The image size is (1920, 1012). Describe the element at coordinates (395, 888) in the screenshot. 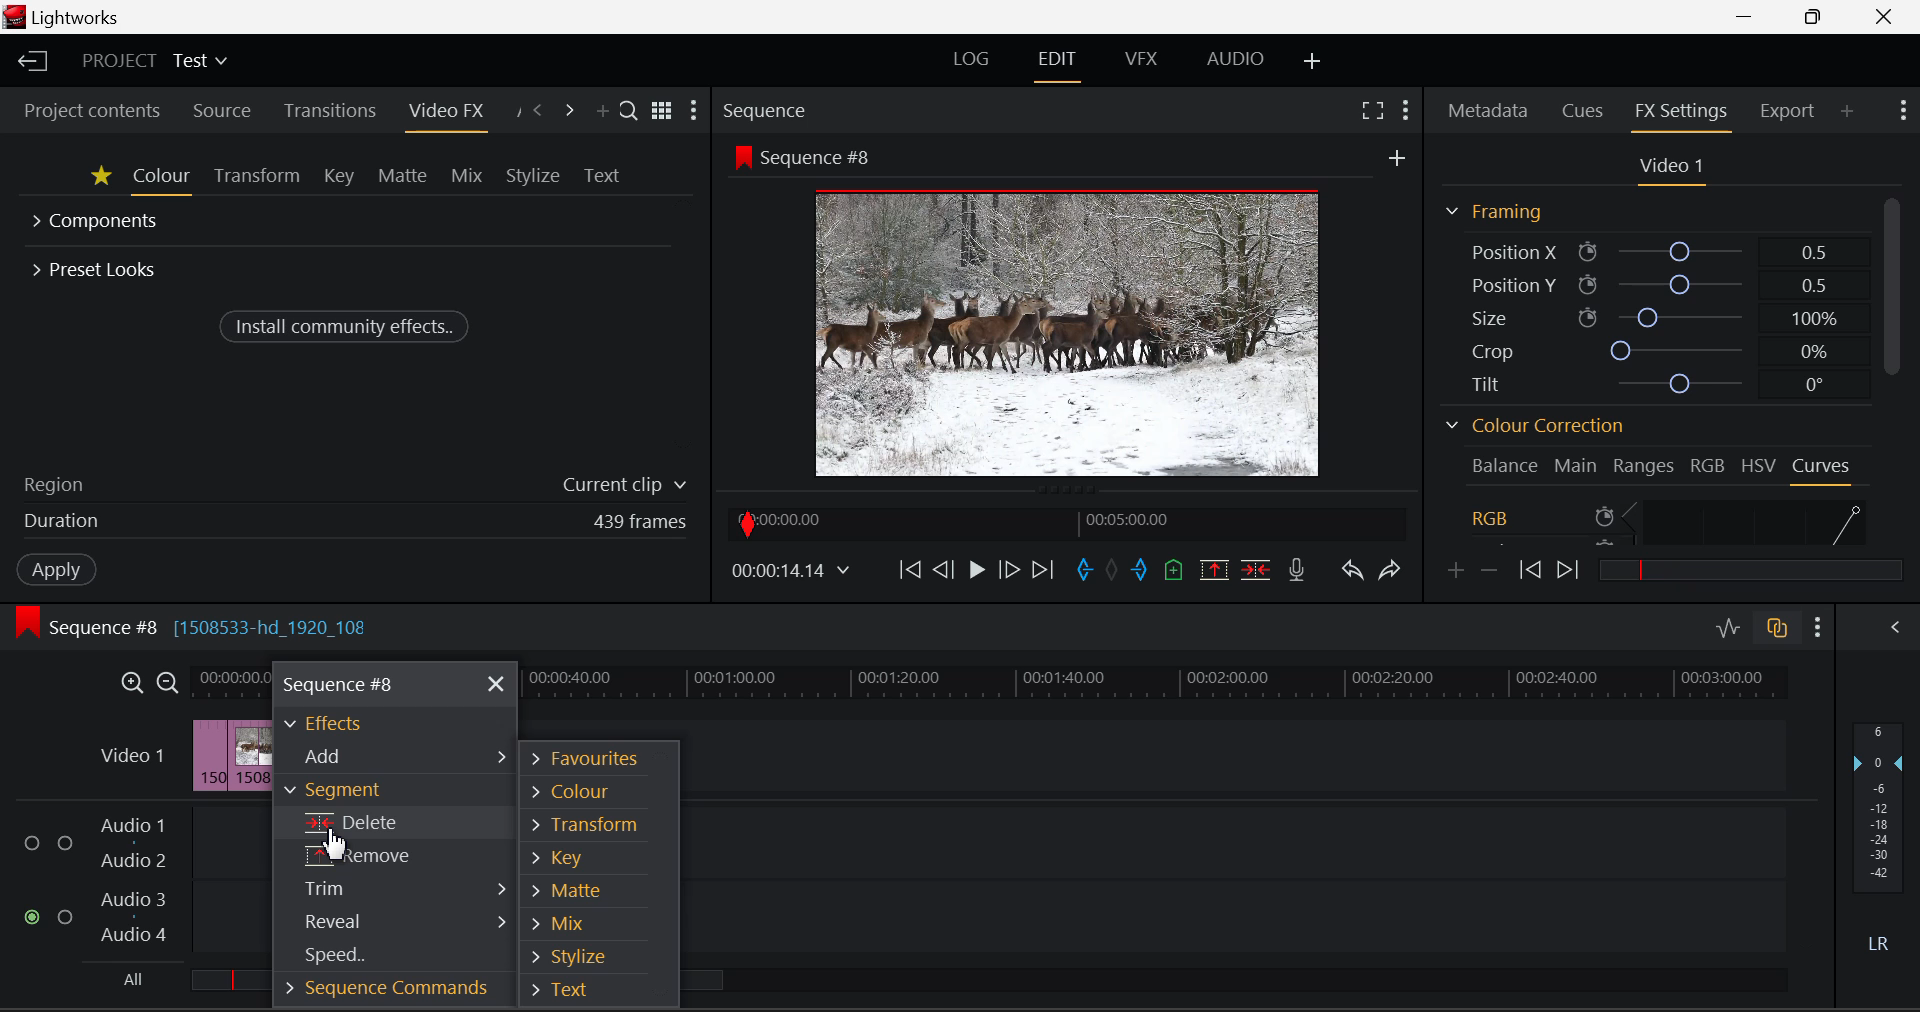

I see `Trim` at that location.